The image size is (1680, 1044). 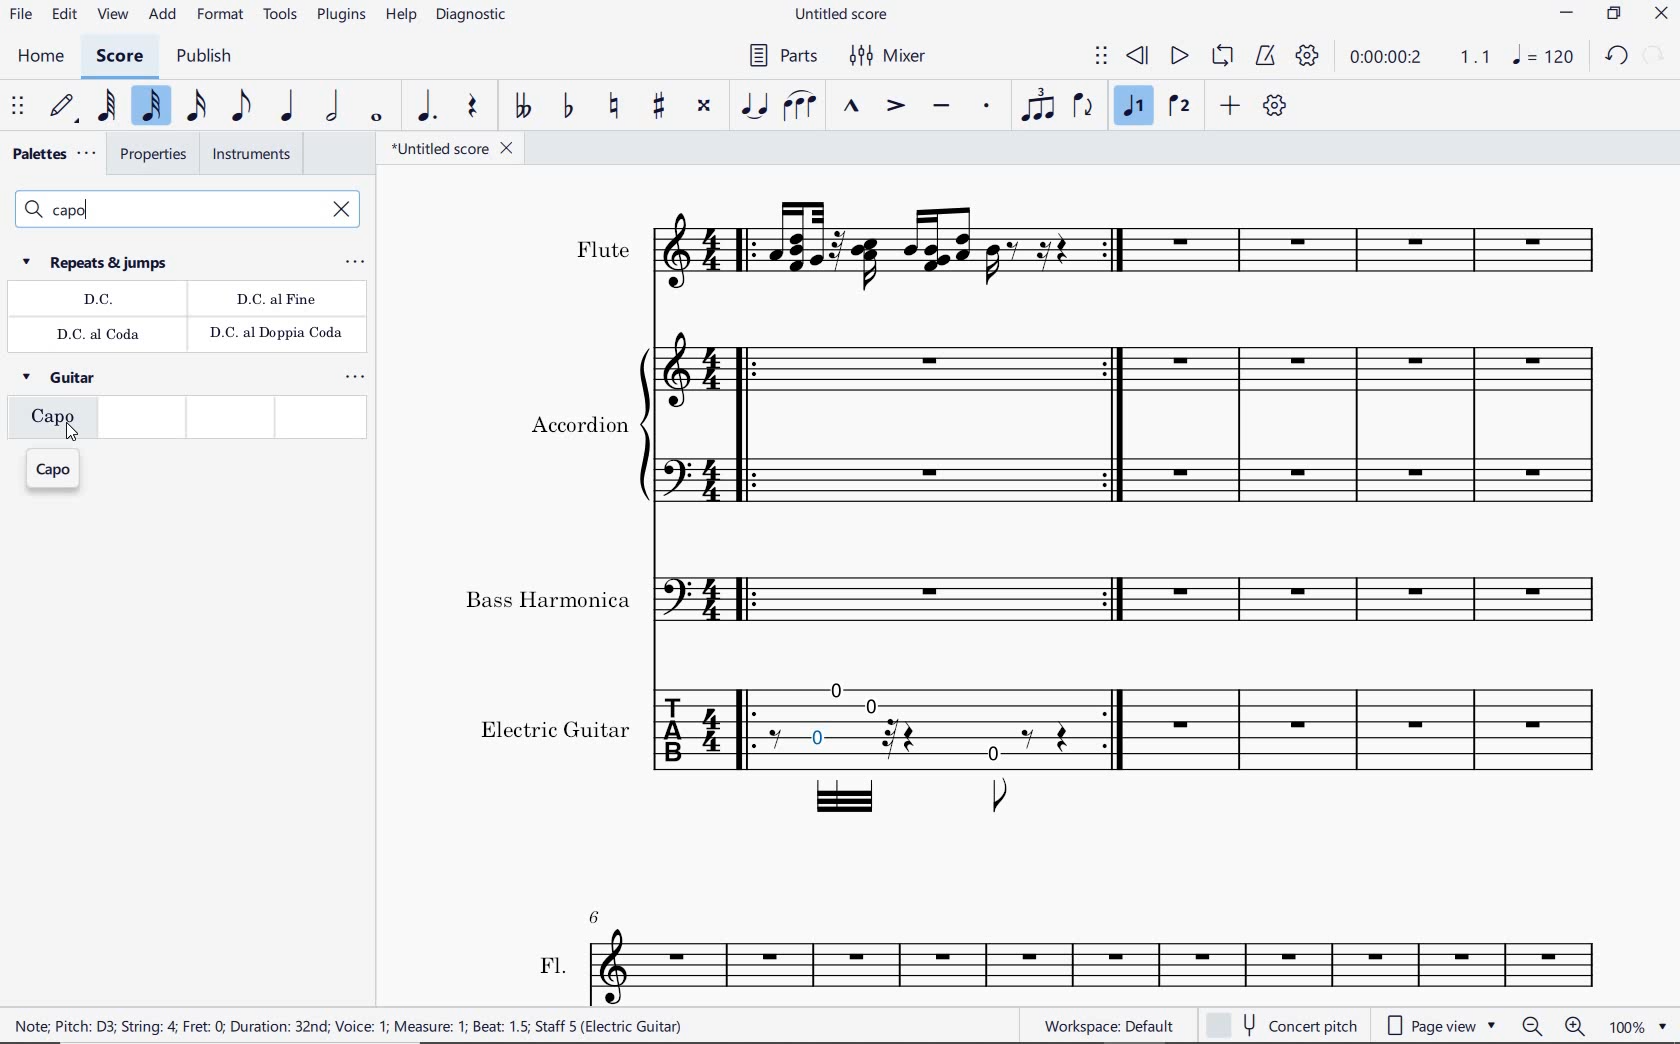 I want to click on repeats & jumps, so click(x=98, y=262).